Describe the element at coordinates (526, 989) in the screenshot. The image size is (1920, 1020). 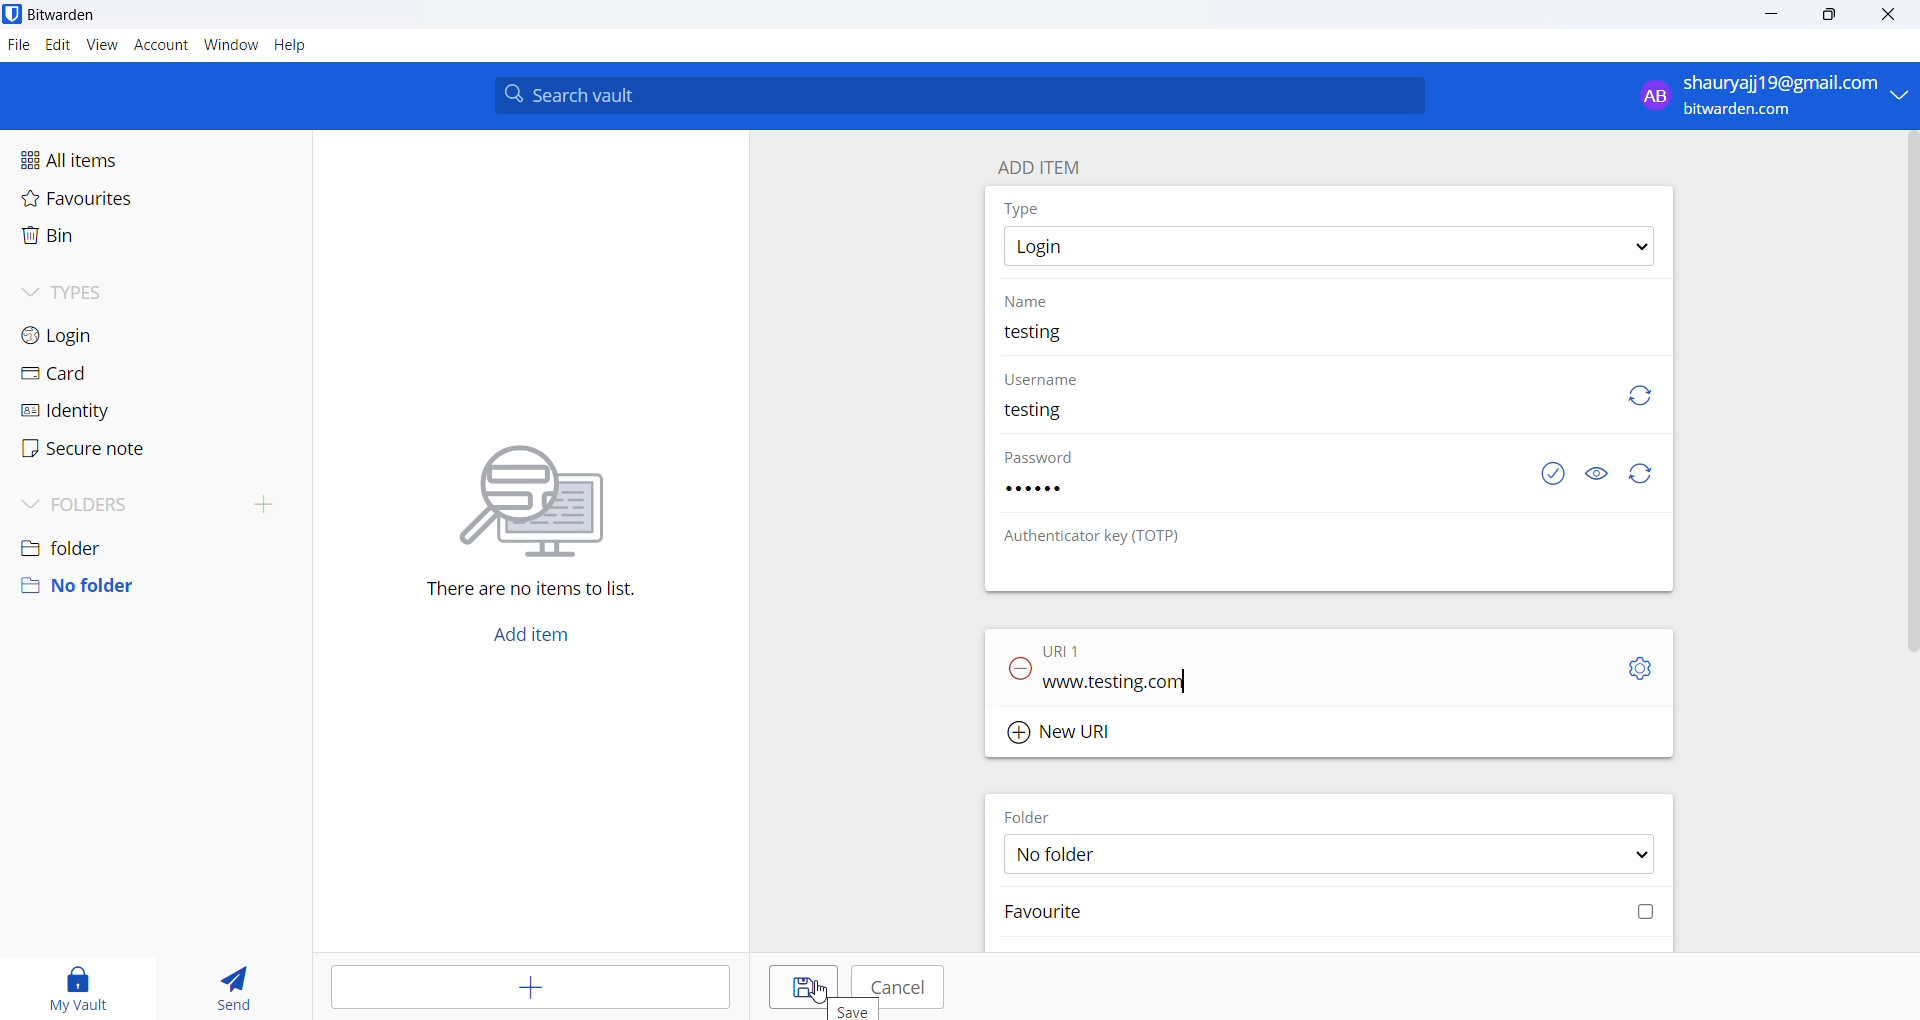
I see `add entry` at that location.